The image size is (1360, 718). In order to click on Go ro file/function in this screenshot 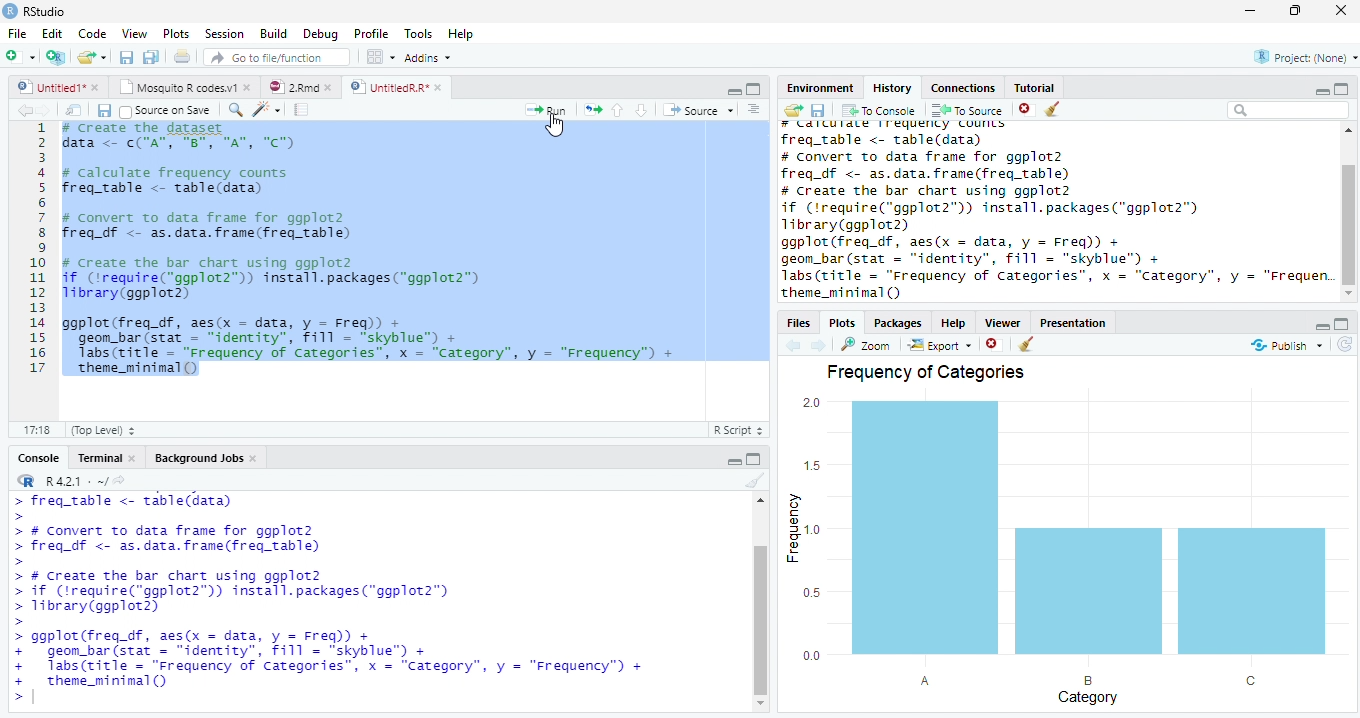, I will do `click(275, 58)`.